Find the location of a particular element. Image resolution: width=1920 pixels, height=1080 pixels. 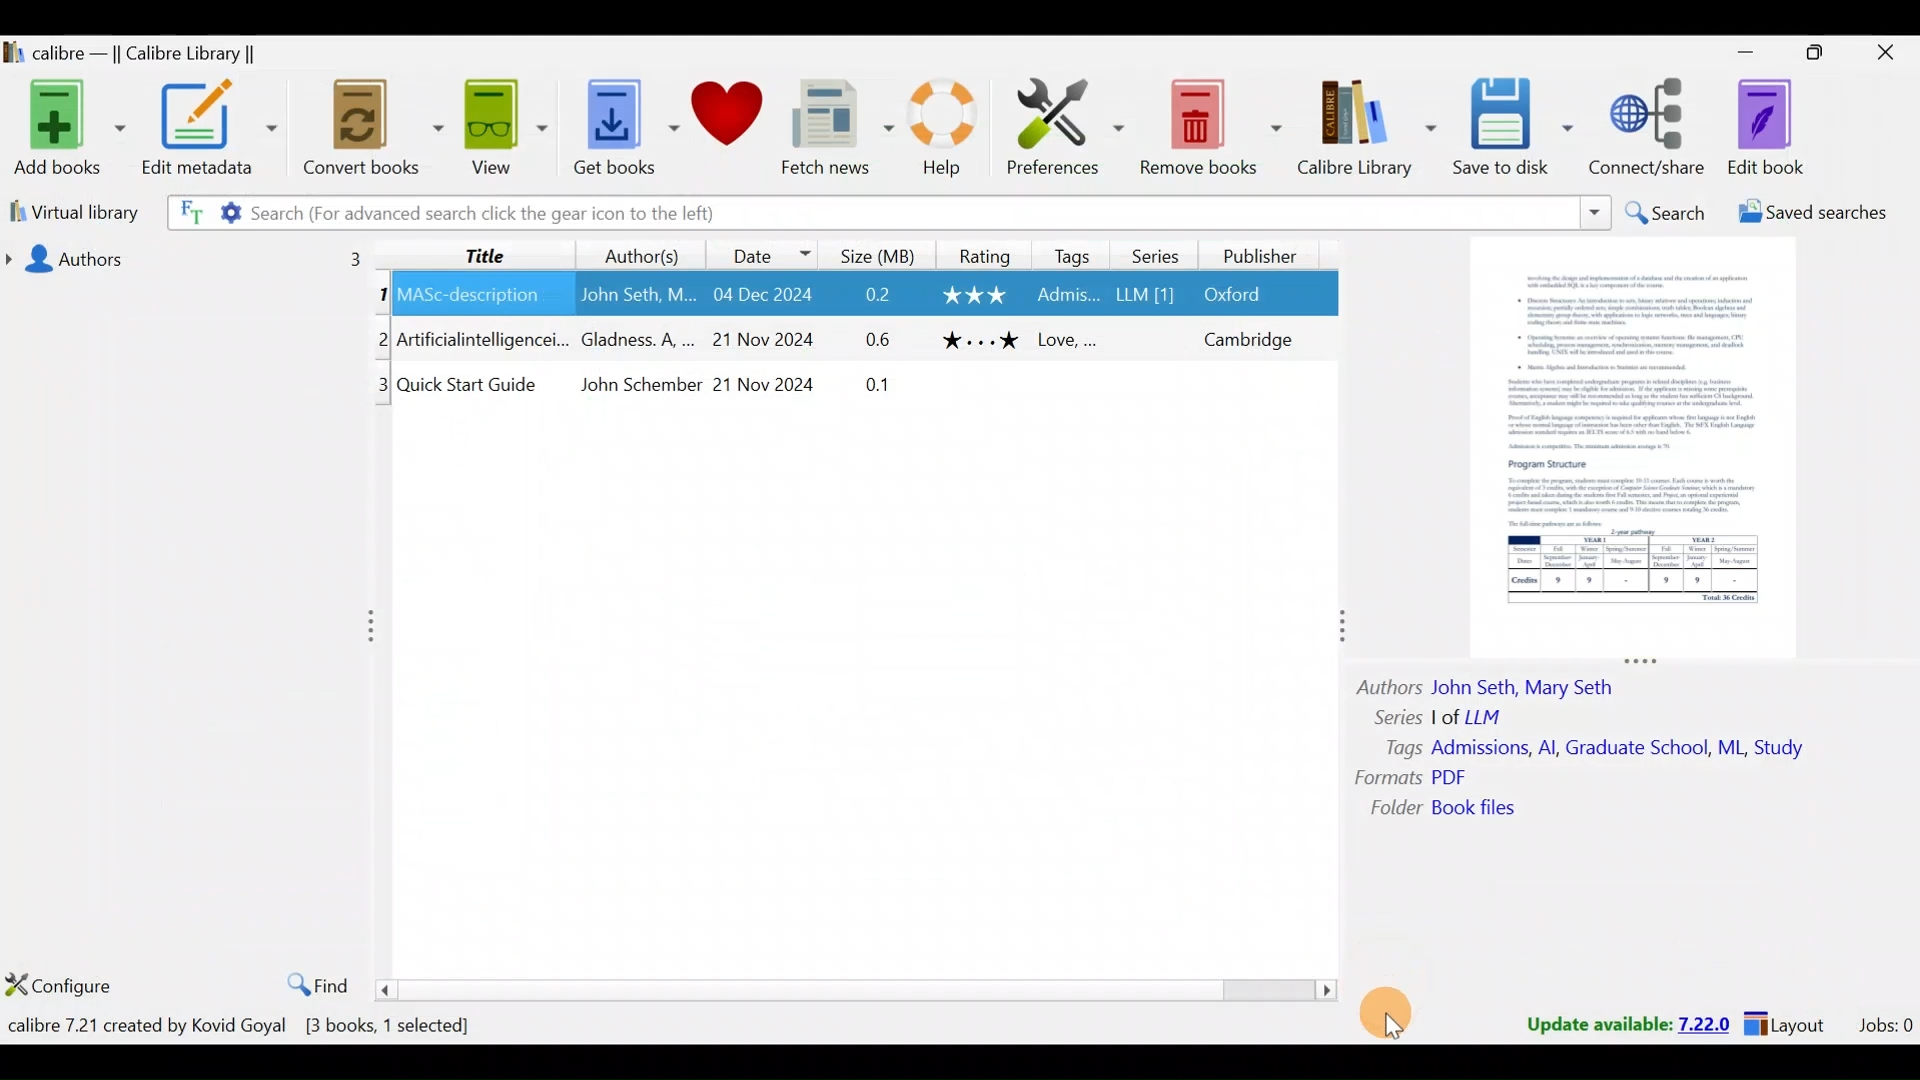

 is located at coordinates (1251, 339).